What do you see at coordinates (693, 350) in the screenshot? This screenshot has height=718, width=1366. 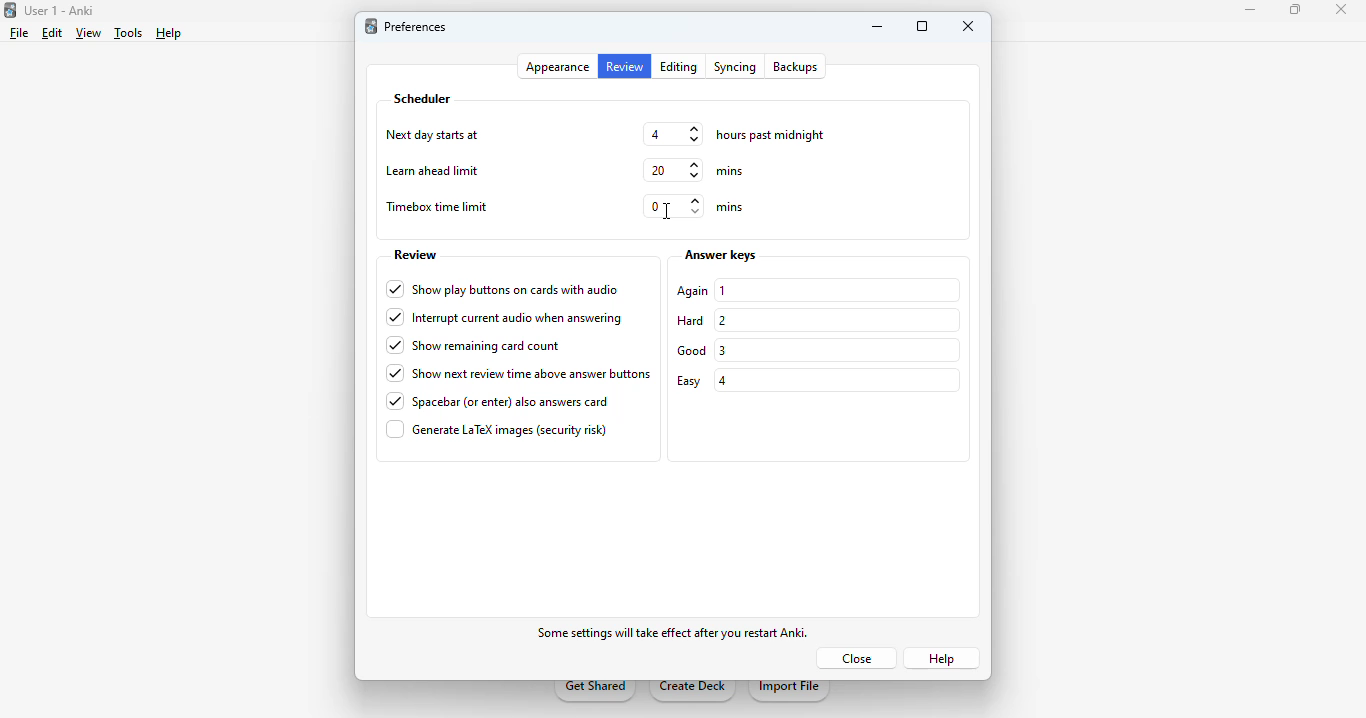 I see `good` at bounding box center [693, 350].